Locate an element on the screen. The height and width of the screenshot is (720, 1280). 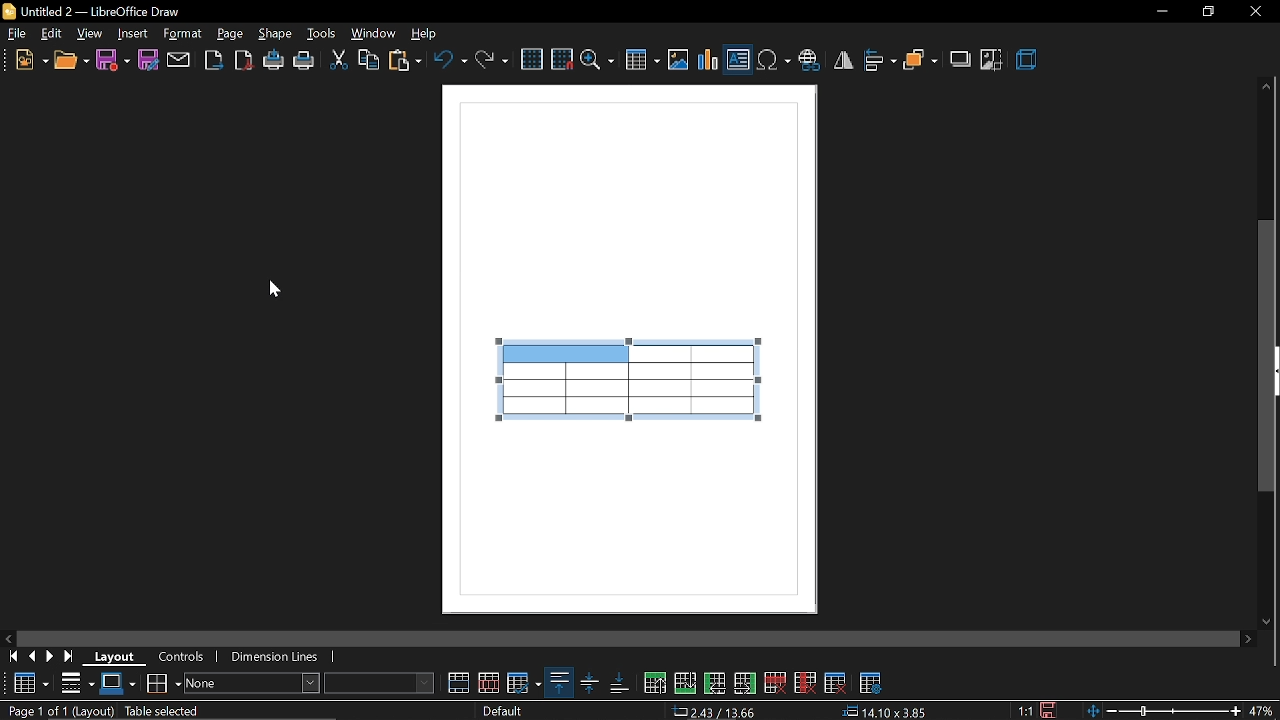
print directly is located at coordinates (274, 61).